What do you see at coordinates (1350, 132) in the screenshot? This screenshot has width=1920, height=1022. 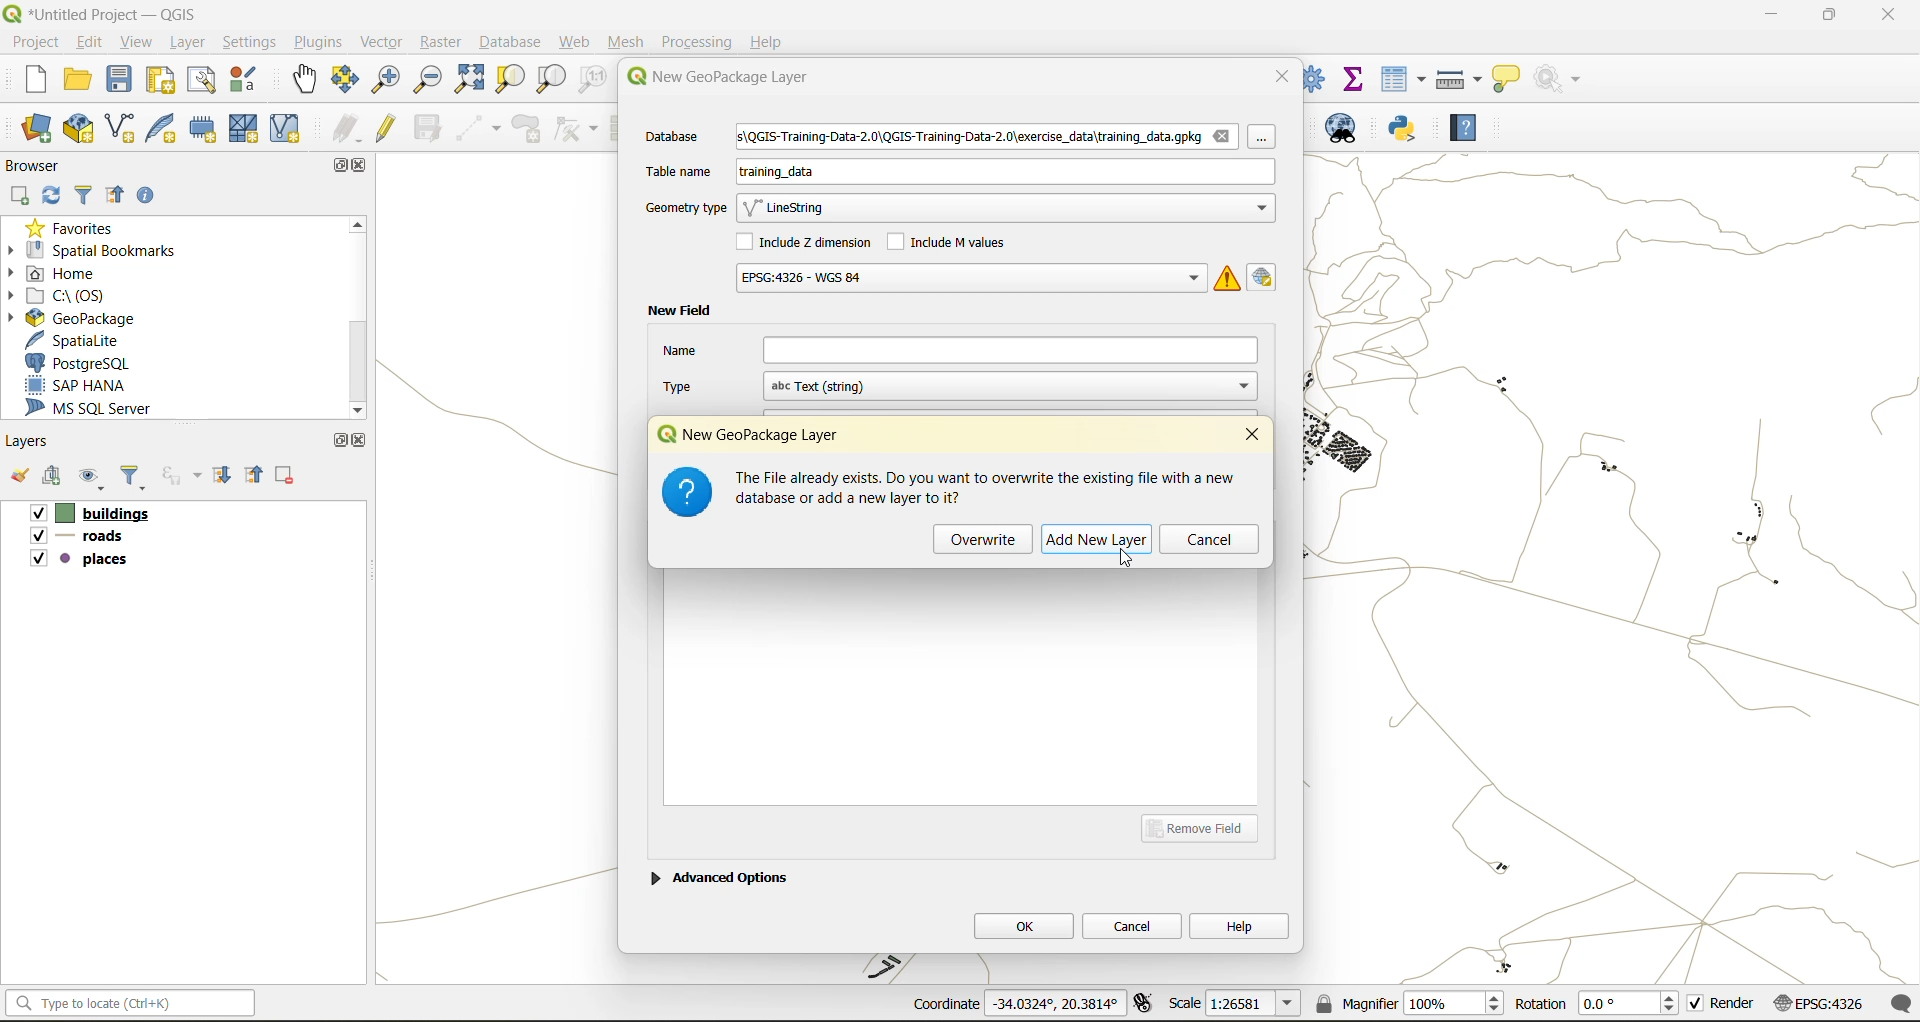 I see `metasearch` at bounding box center [1350, 132].